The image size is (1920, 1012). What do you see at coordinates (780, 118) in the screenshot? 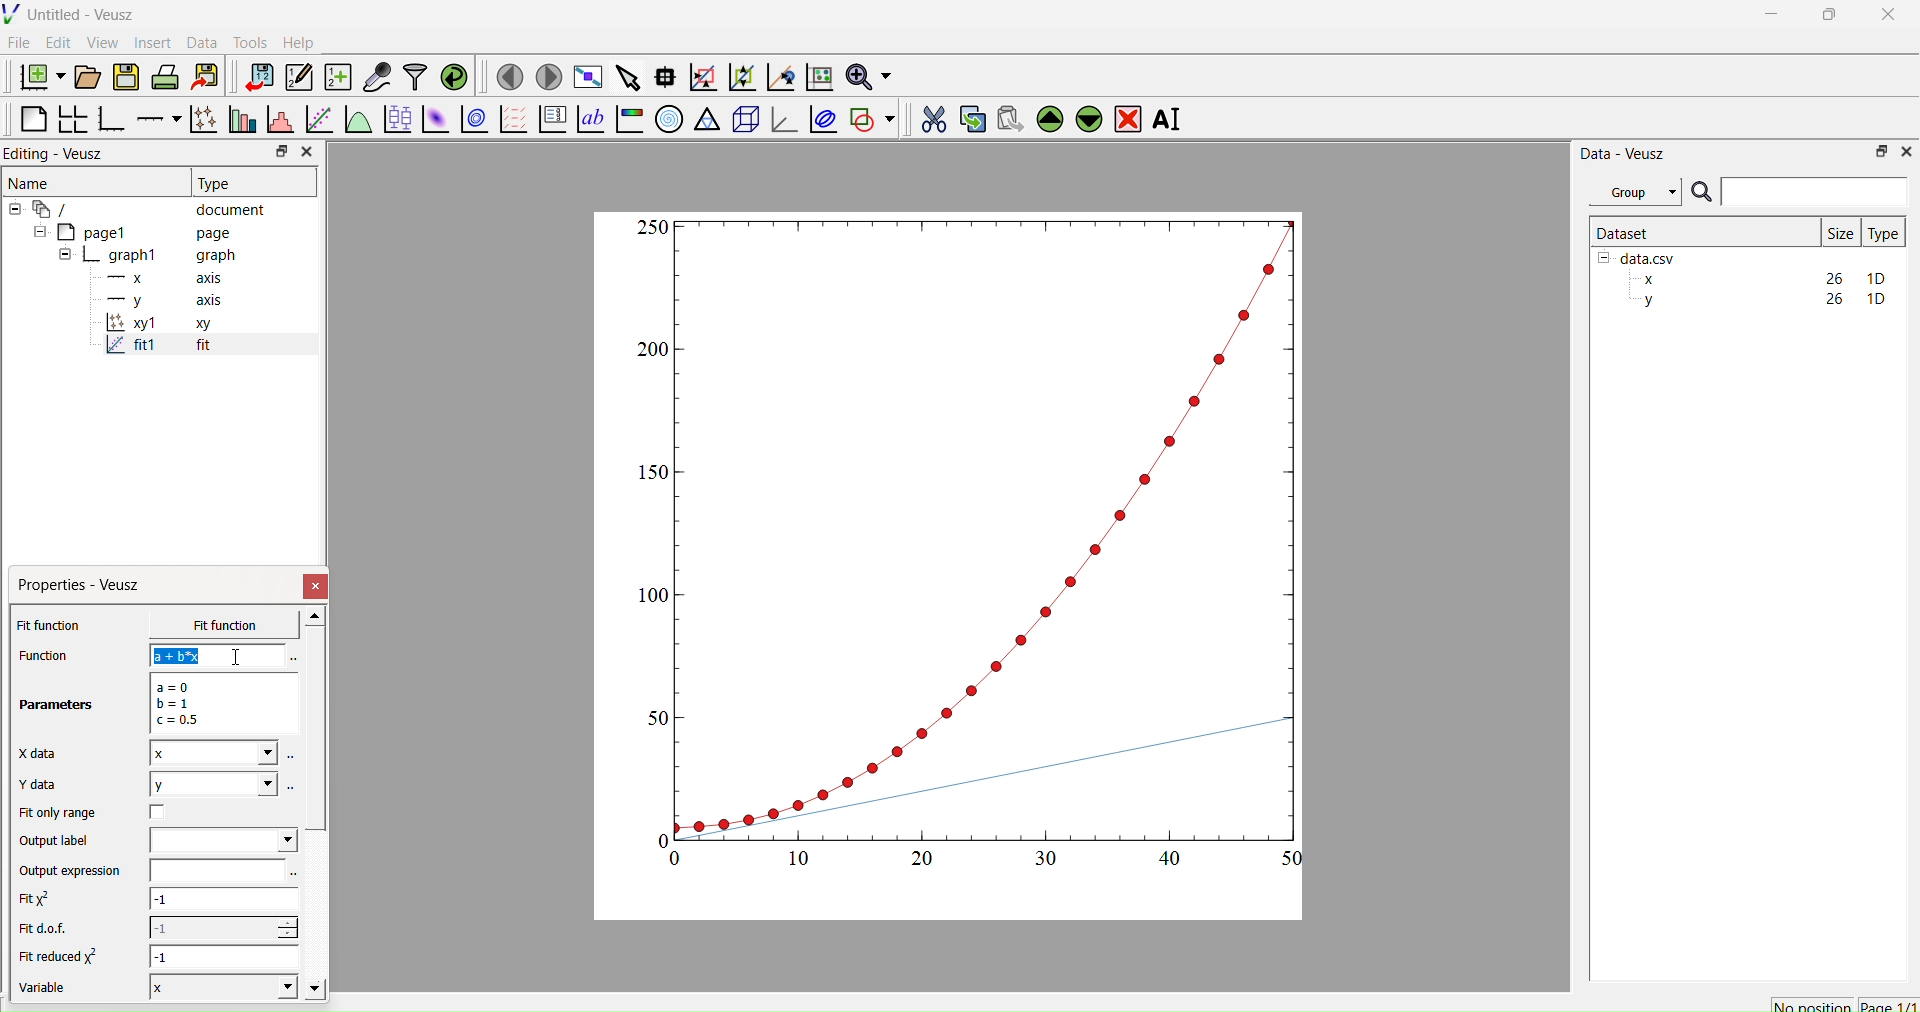
I see `3d Graph` at bounding box center [780, 118].